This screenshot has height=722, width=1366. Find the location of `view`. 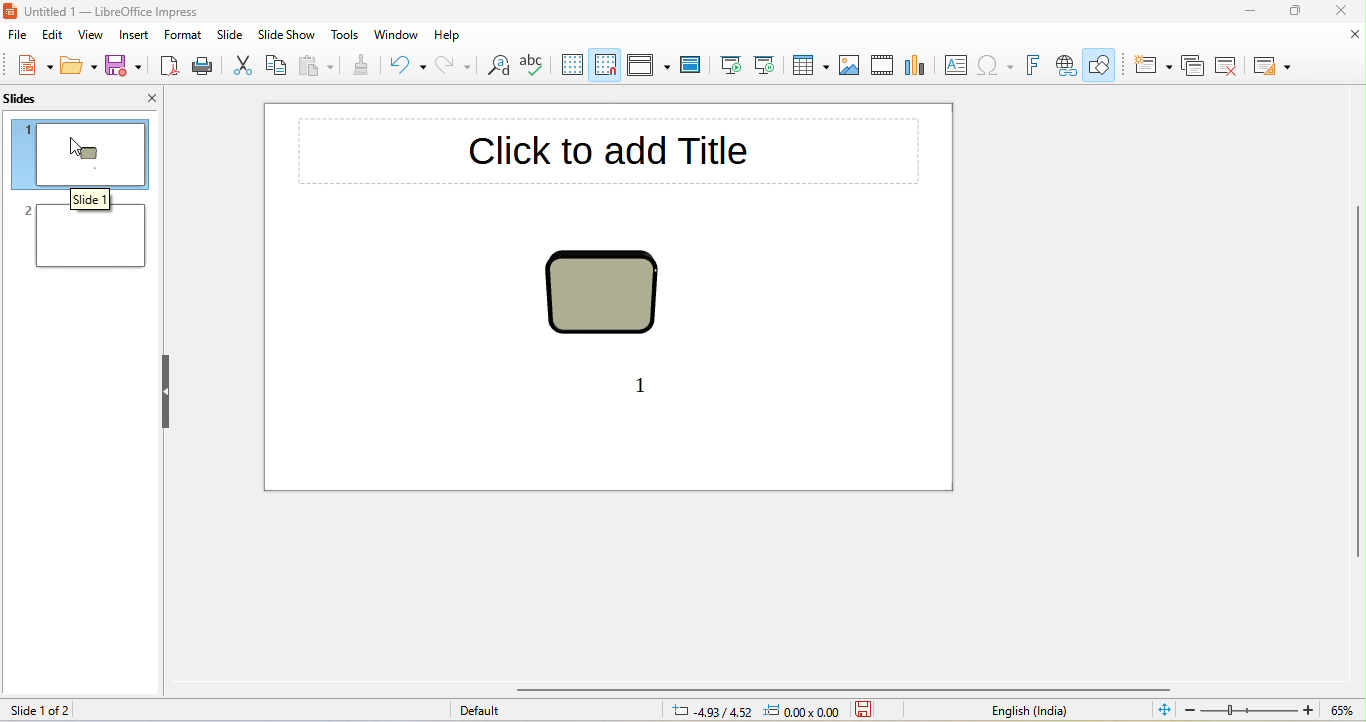

view is located at coordinates (91, 37).